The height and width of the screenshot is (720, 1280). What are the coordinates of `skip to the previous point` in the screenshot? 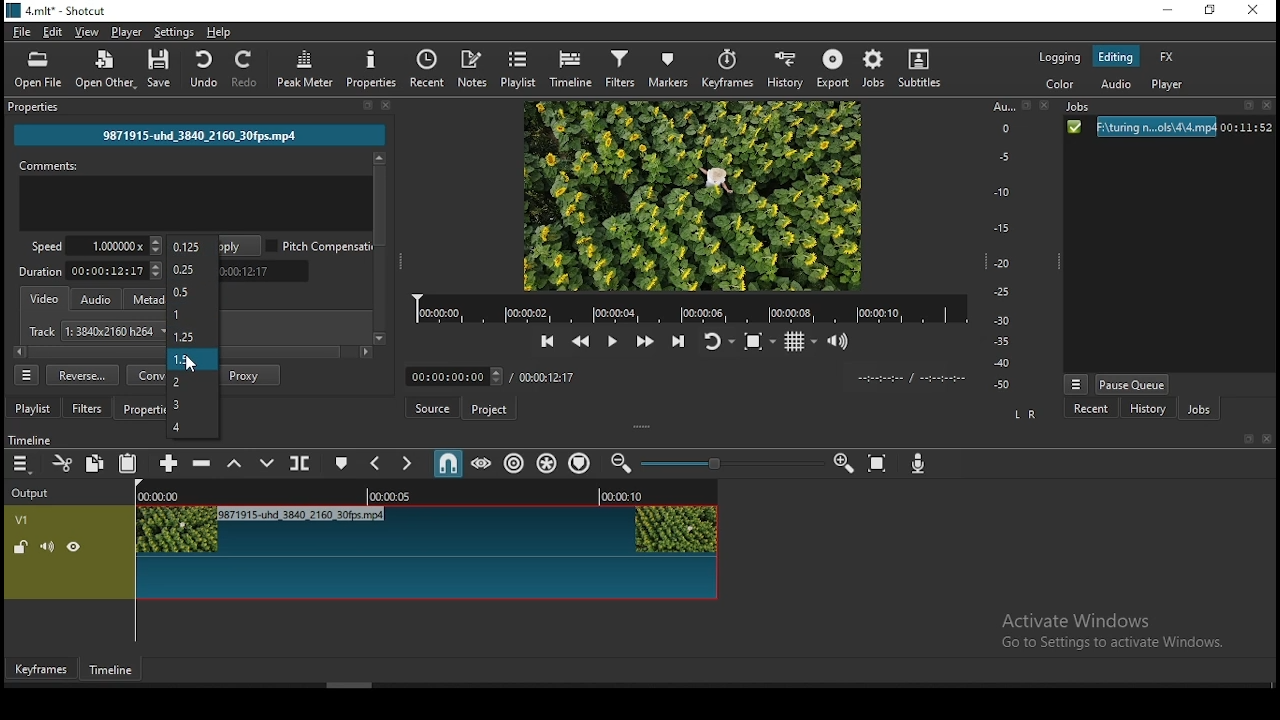 It's located at (547, 342).